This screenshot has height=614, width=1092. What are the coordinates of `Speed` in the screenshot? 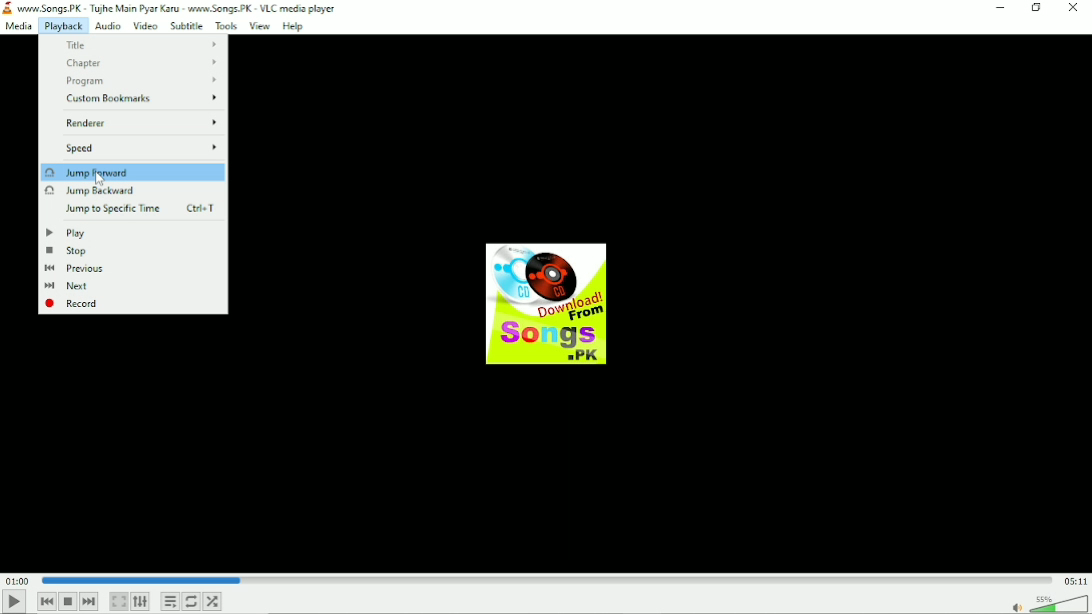 It's located at (142, 149).